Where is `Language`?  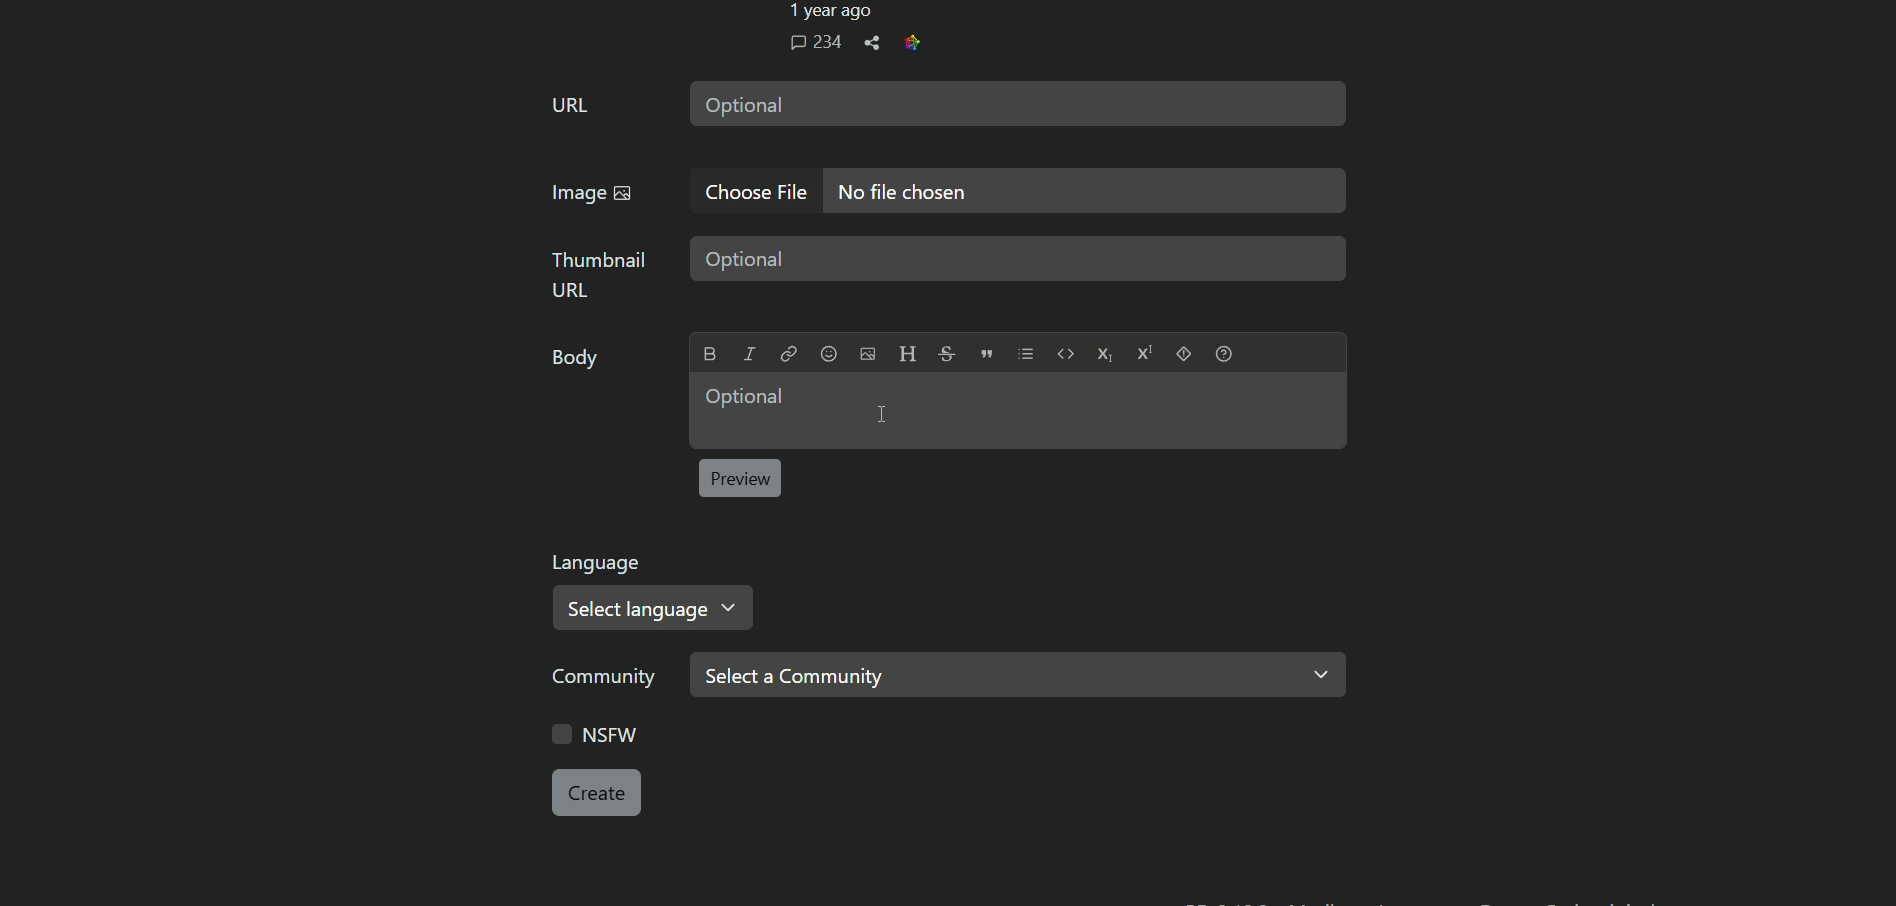 Language is located at coordinates (600, 563).